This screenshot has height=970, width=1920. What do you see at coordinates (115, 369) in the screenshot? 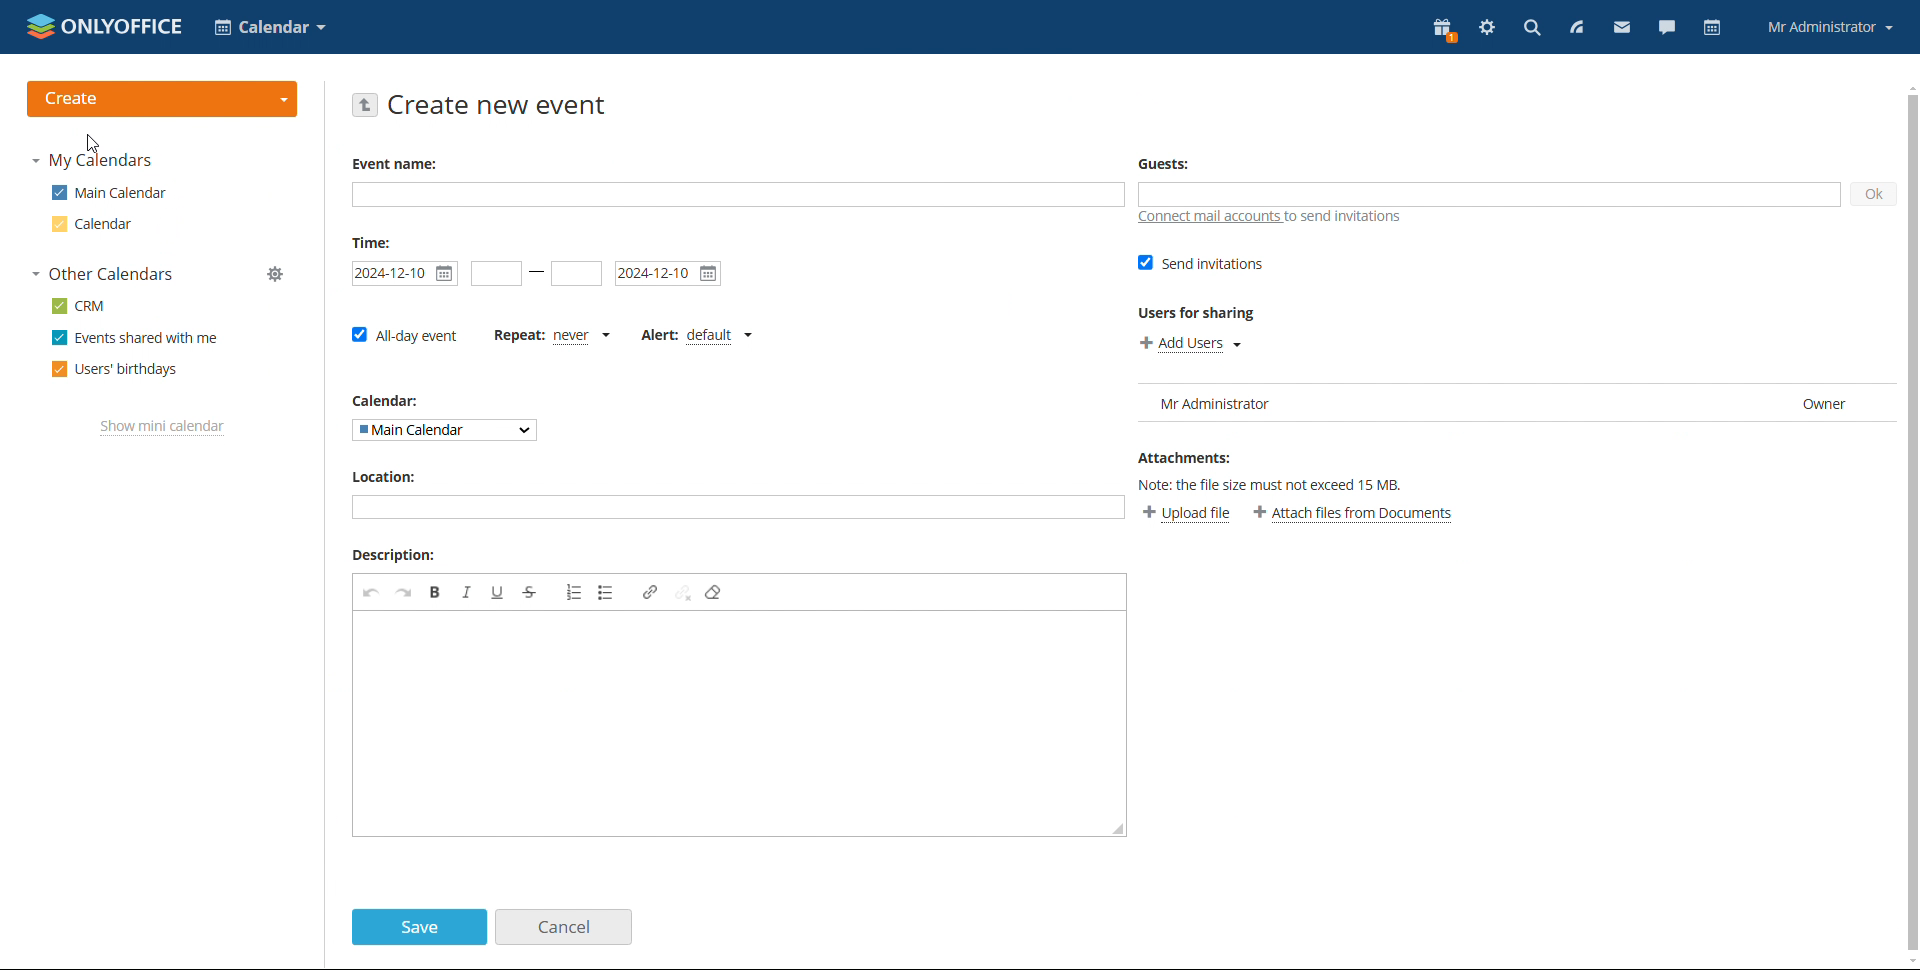
I see `users' birthdays` at bounding box center [115, 369].